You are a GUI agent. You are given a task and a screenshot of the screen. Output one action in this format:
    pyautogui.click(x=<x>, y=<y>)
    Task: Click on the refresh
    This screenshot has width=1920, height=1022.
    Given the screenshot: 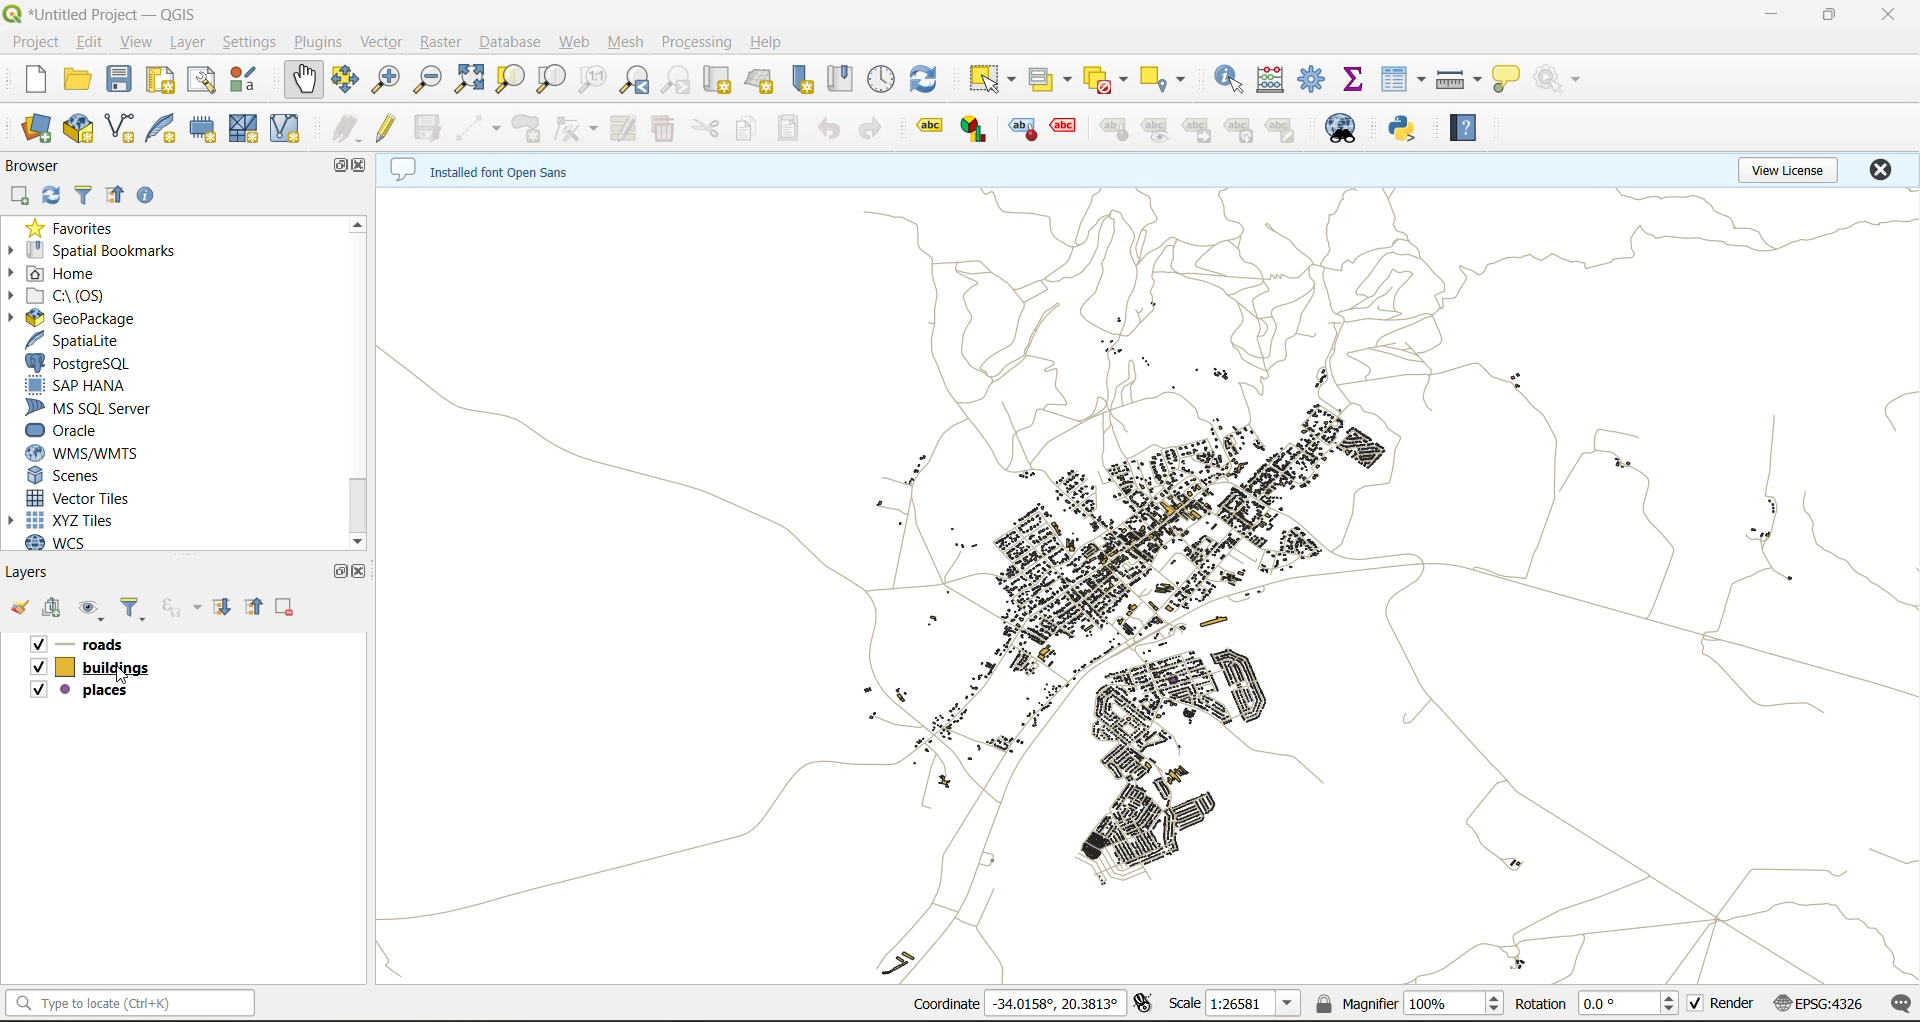 What is the action you would take?
    pyautogui.click(x=52, y=198)
    